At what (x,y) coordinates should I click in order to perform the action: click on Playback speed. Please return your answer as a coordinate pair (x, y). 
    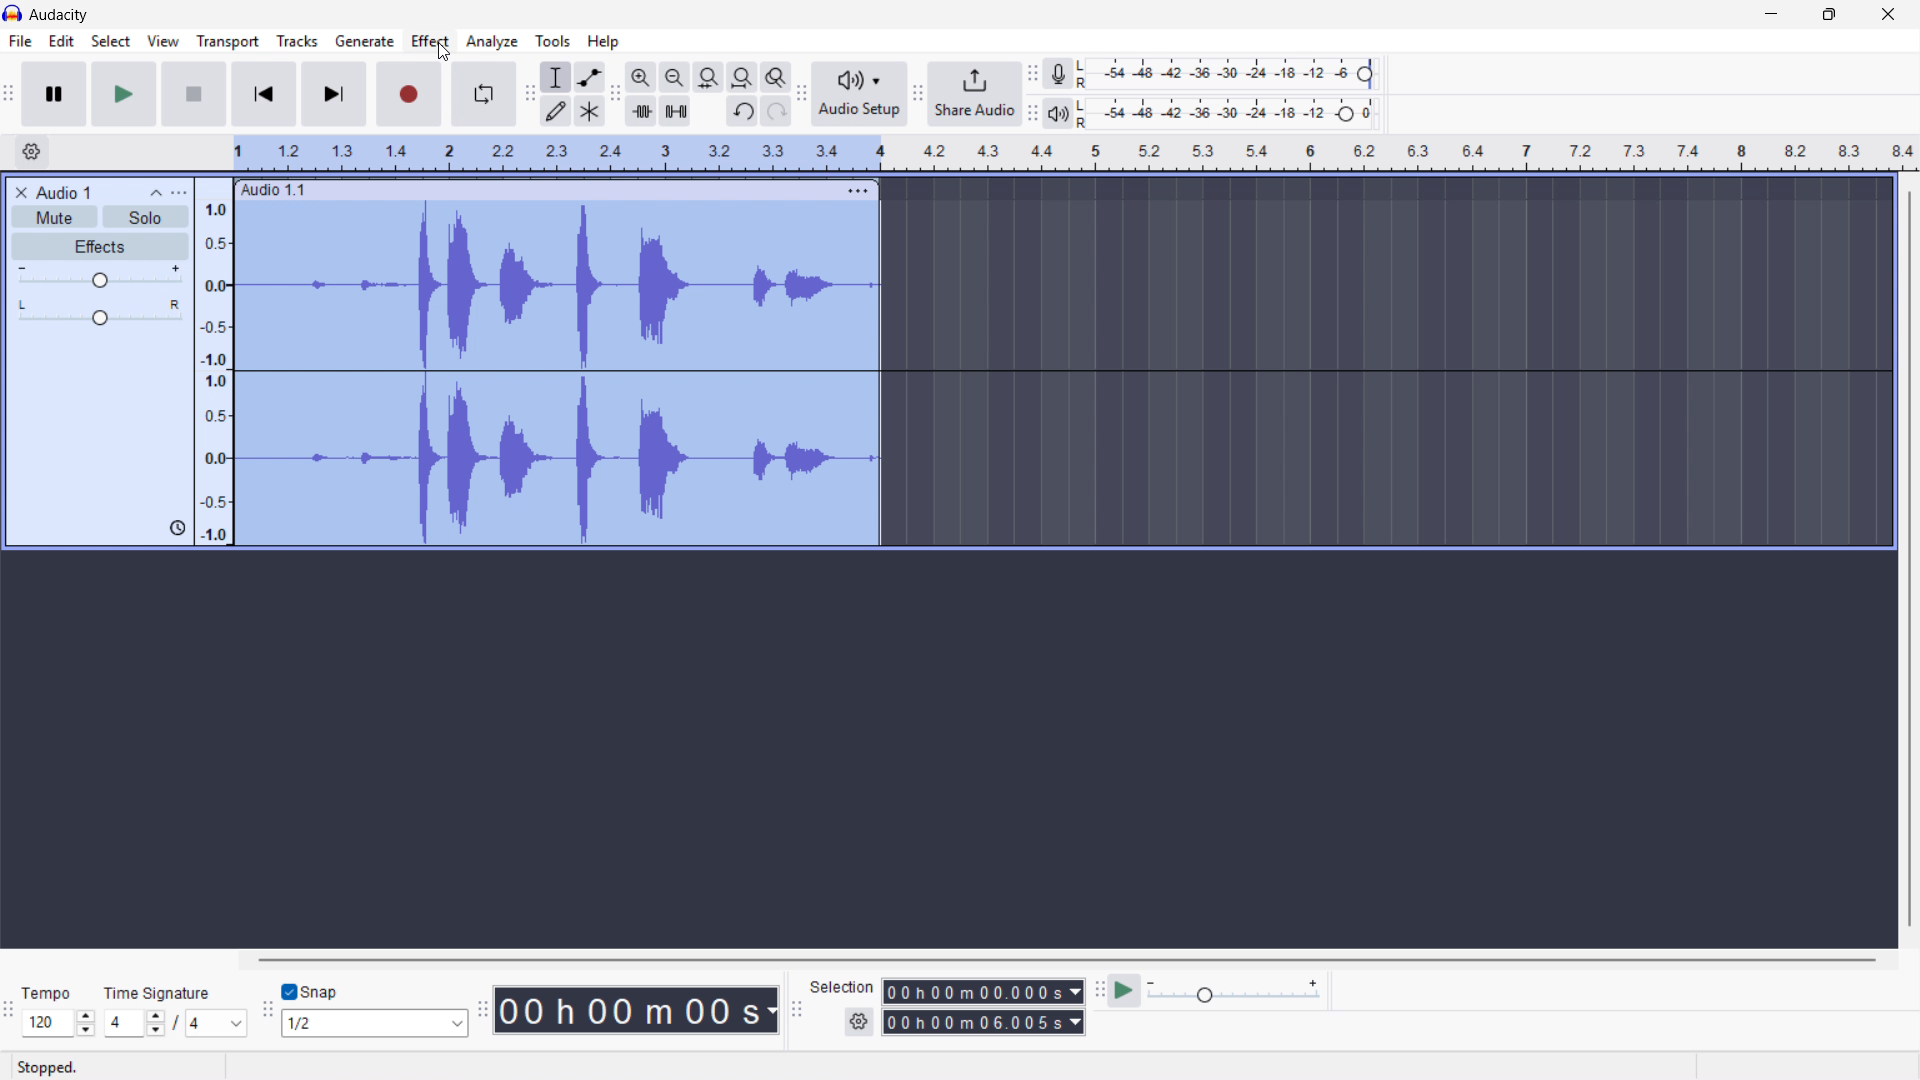
    Looking at the image, I should click on (1233, 993).